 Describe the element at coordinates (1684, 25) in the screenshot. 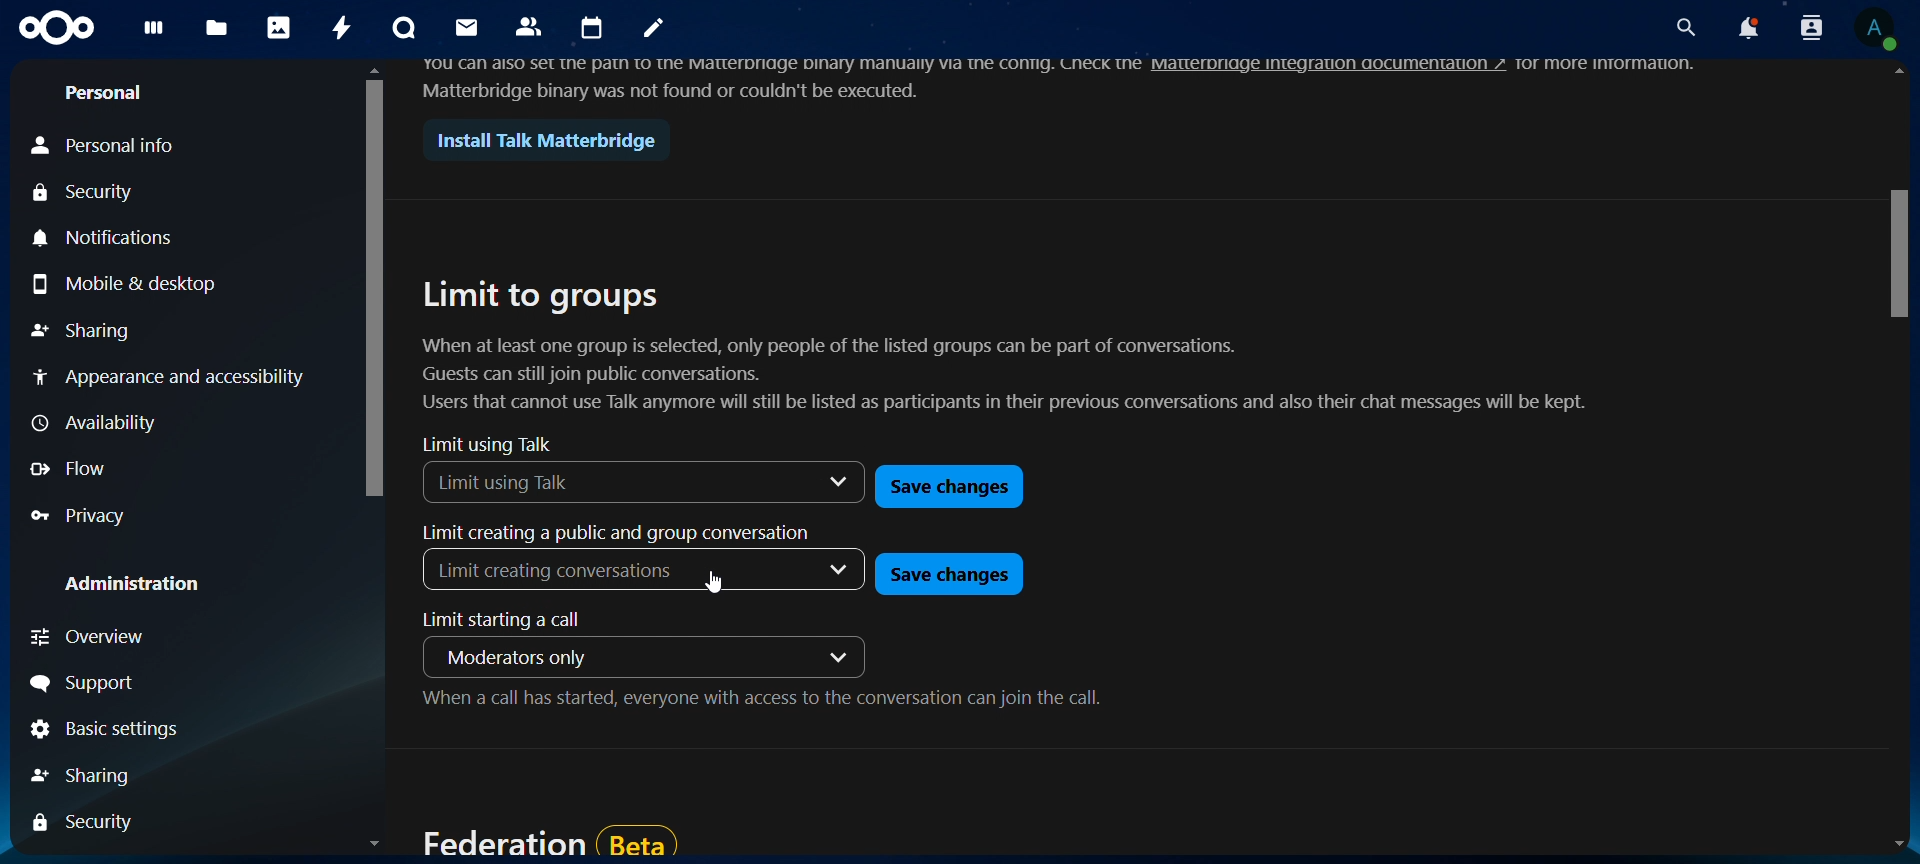

I see `search` at that location.